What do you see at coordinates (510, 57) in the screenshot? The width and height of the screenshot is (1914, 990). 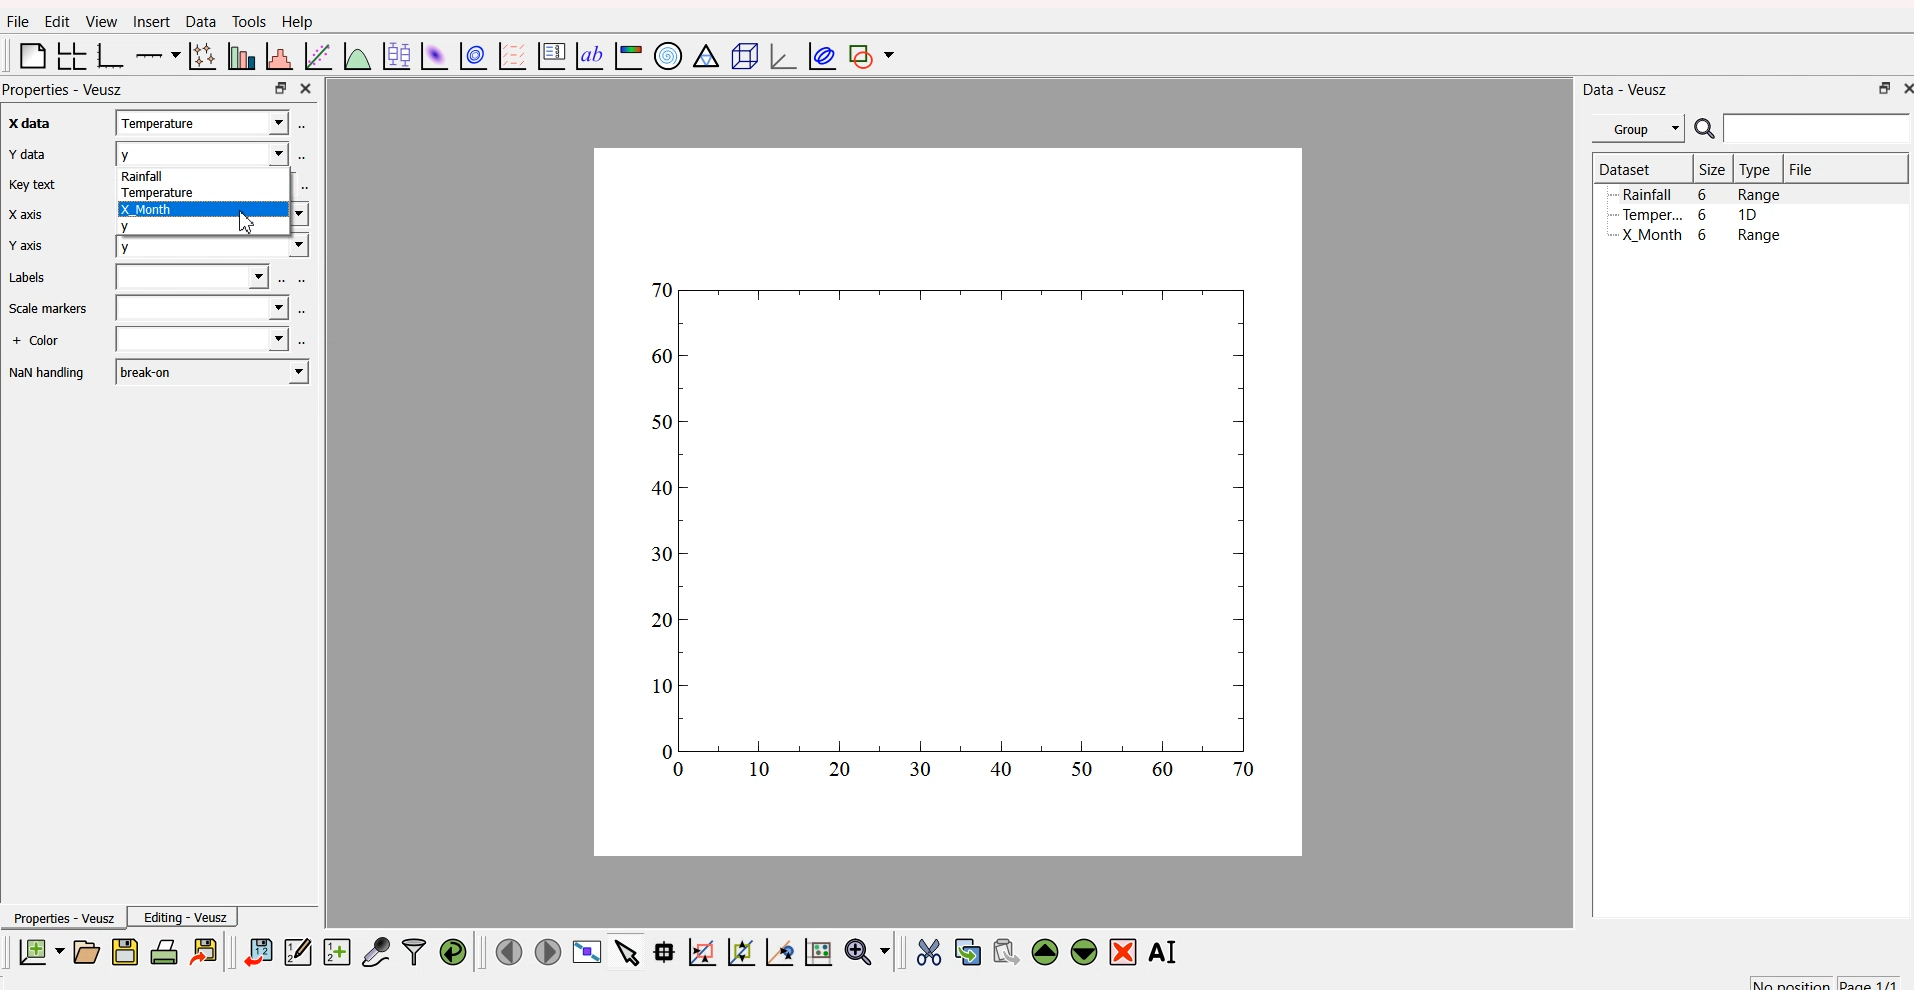 I see `plot a vector field` at bounding box center [510, 57].